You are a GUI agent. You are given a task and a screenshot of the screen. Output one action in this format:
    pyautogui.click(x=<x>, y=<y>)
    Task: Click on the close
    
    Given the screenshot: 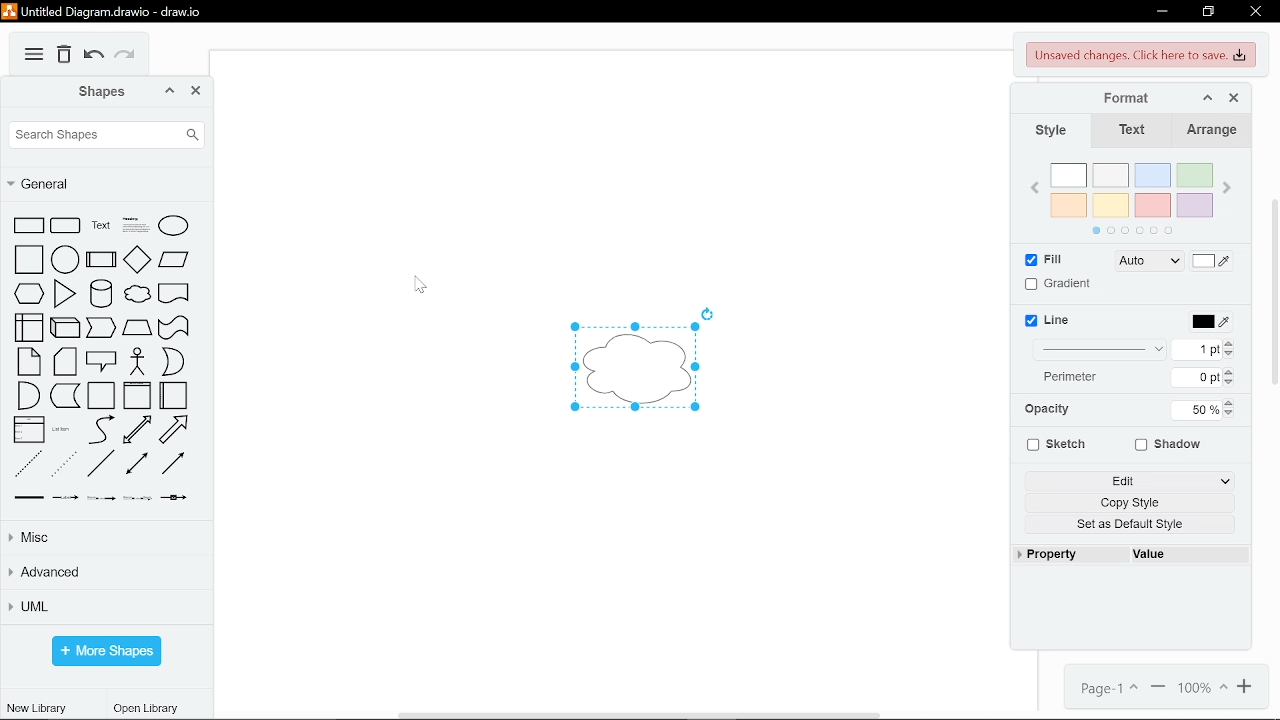 What is the action you would take?
    pyautogui.click(x=198, y=91)
    